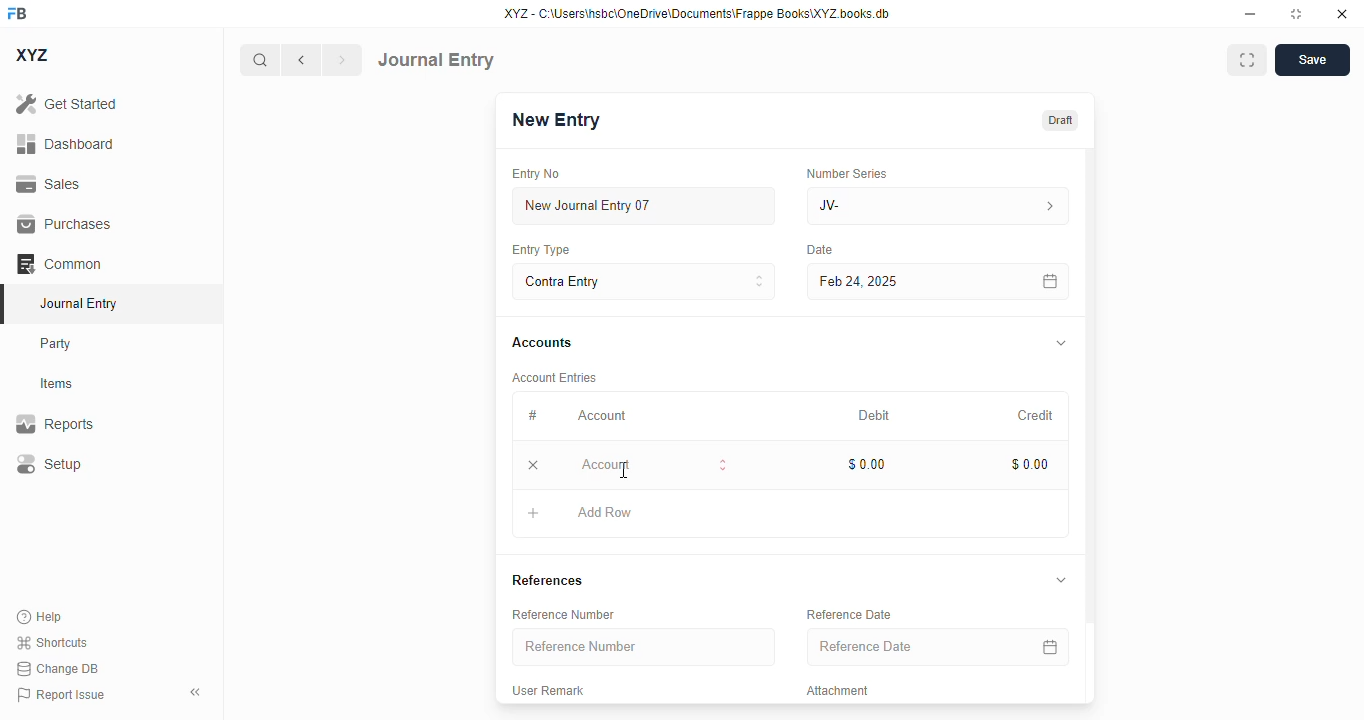 This screenshot has height=720, width=1364. Describe the element at coordinates (557, 119) in the screenshot. I see `new entry` at that location.